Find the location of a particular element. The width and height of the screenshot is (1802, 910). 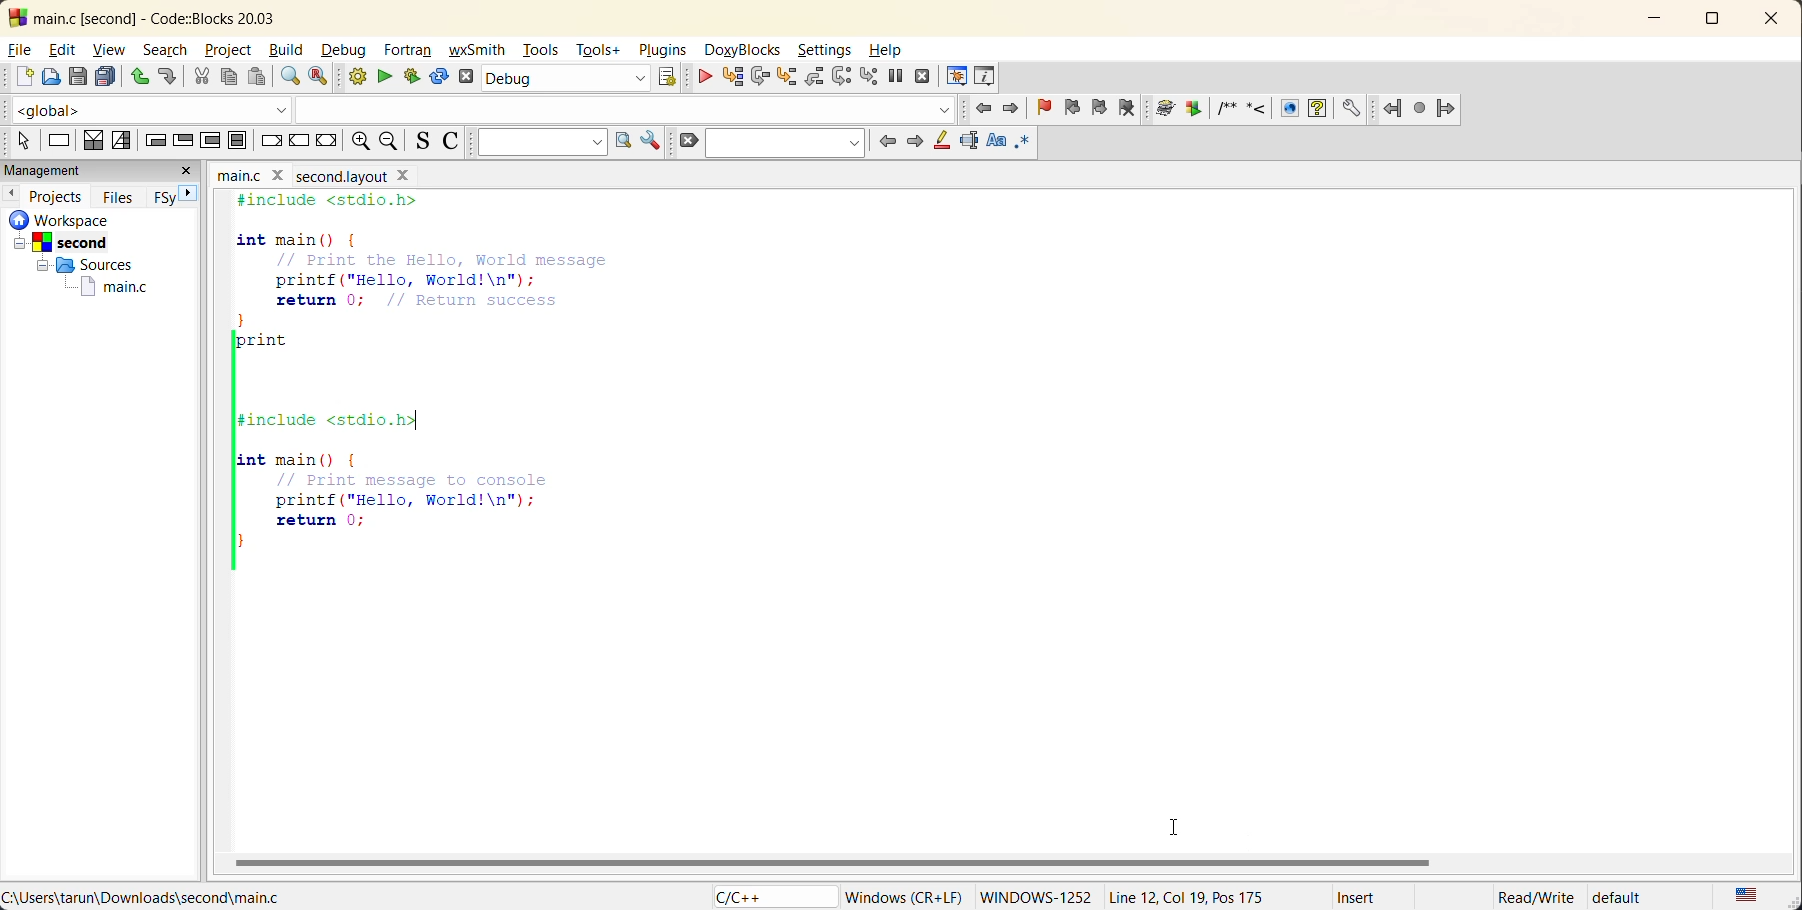

run is located at coordinates (385, 76).